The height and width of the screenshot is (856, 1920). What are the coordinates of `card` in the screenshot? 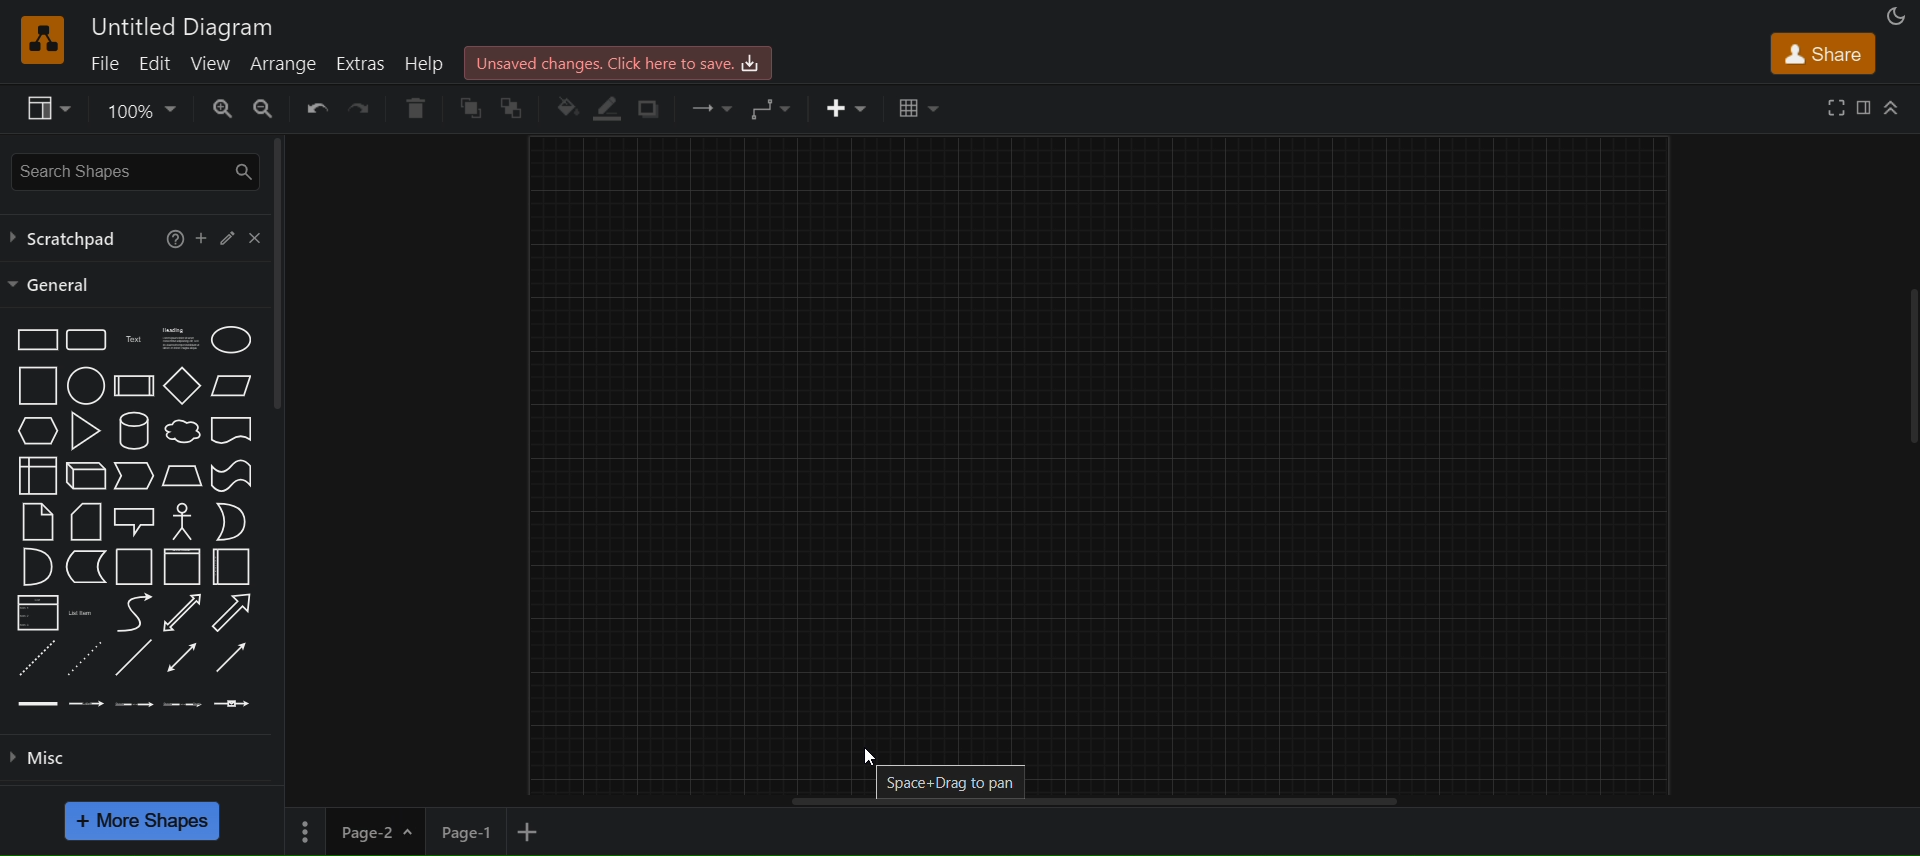 It's located at (84, 520).